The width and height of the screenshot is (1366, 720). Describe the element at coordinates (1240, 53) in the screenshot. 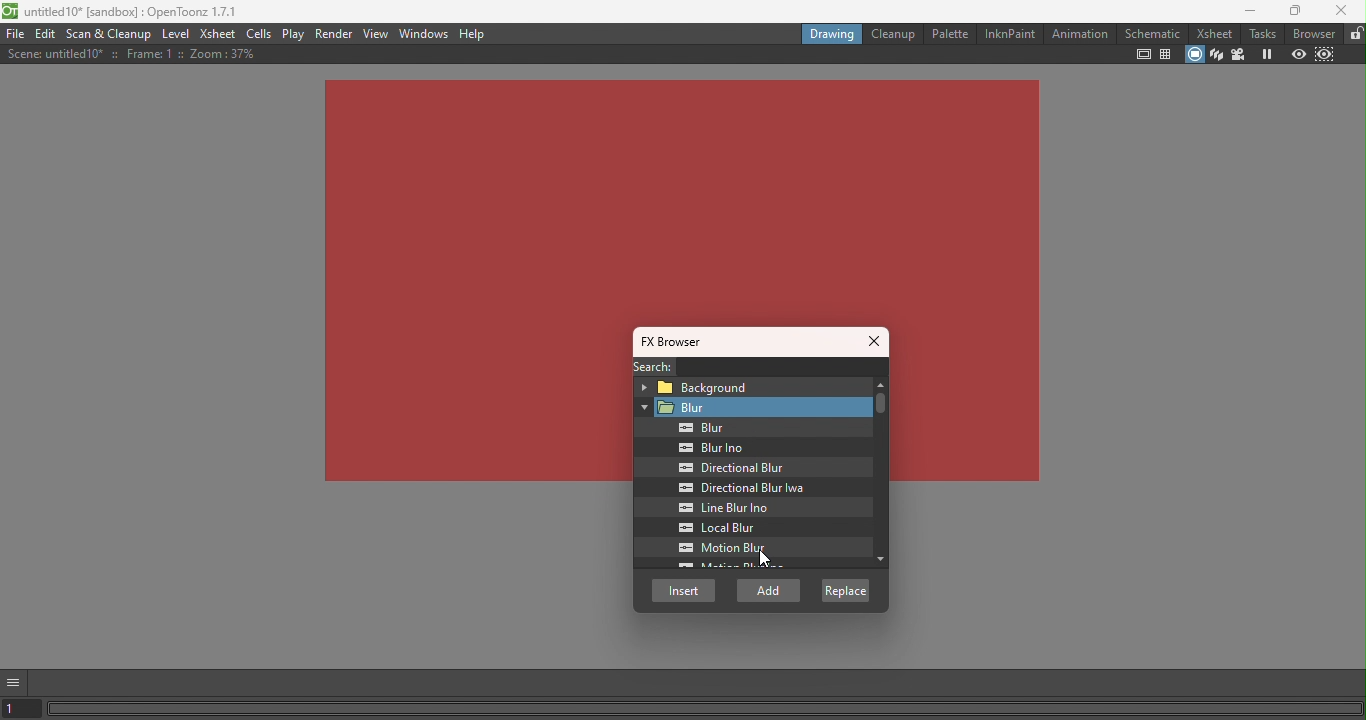

I see `Camera view` at that location.